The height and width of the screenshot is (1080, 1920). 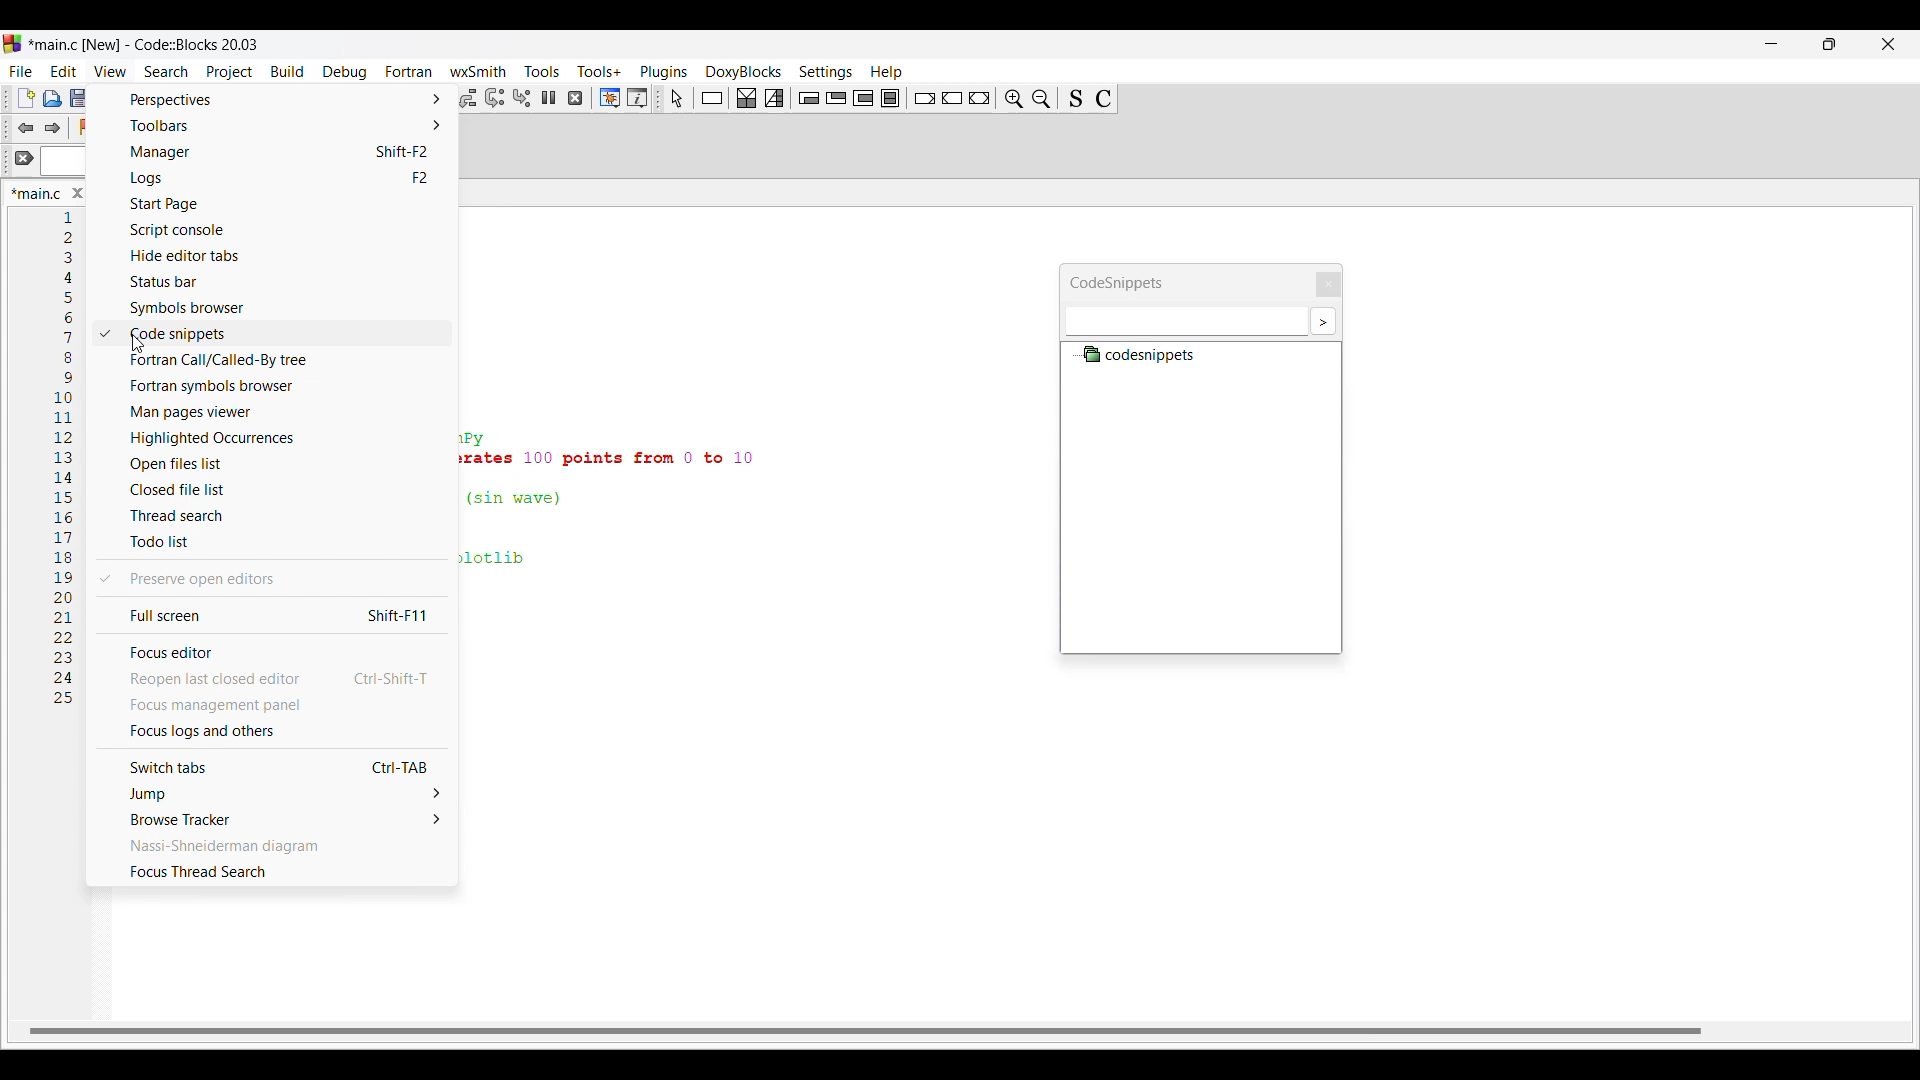 What do you see at coordinates (26, 98) in the screenshot?
I see `New file` at bounding box center [26, 98].